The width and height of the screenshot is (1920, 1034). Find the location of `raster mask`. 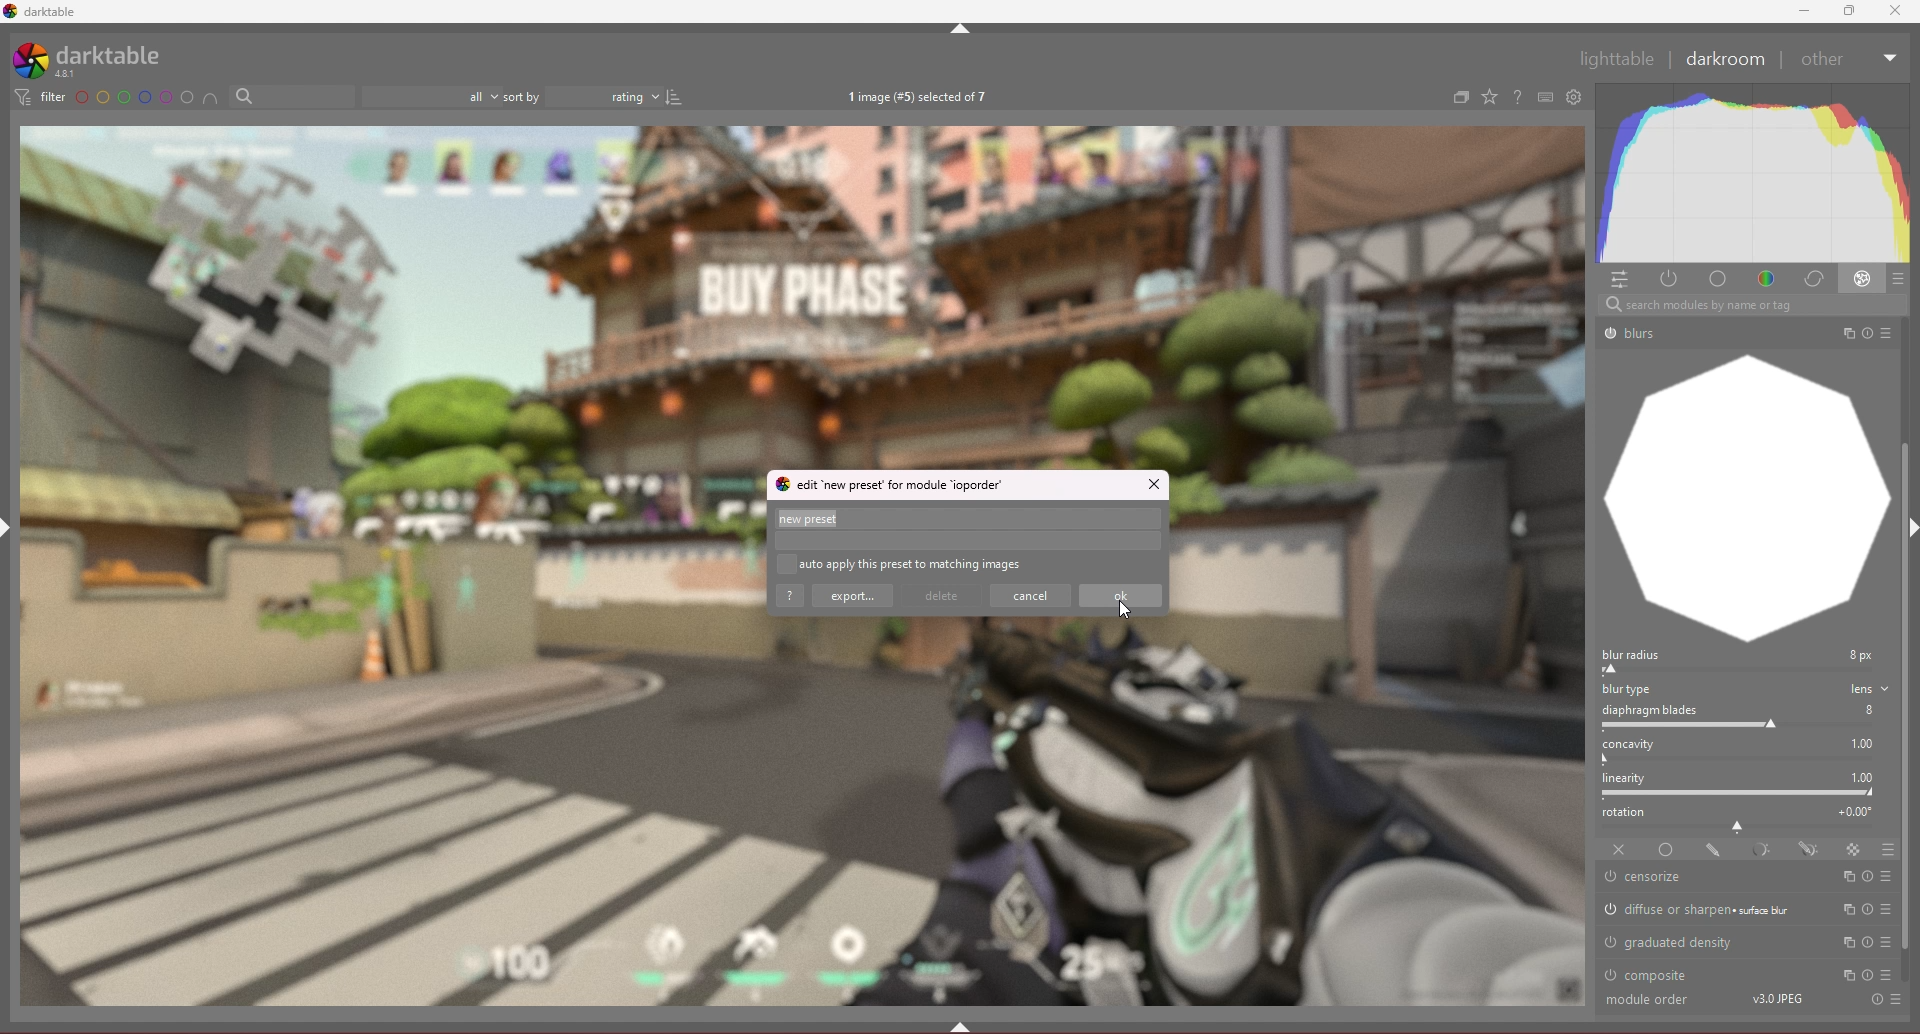

raster mask is located at coordinates (1852, 849).